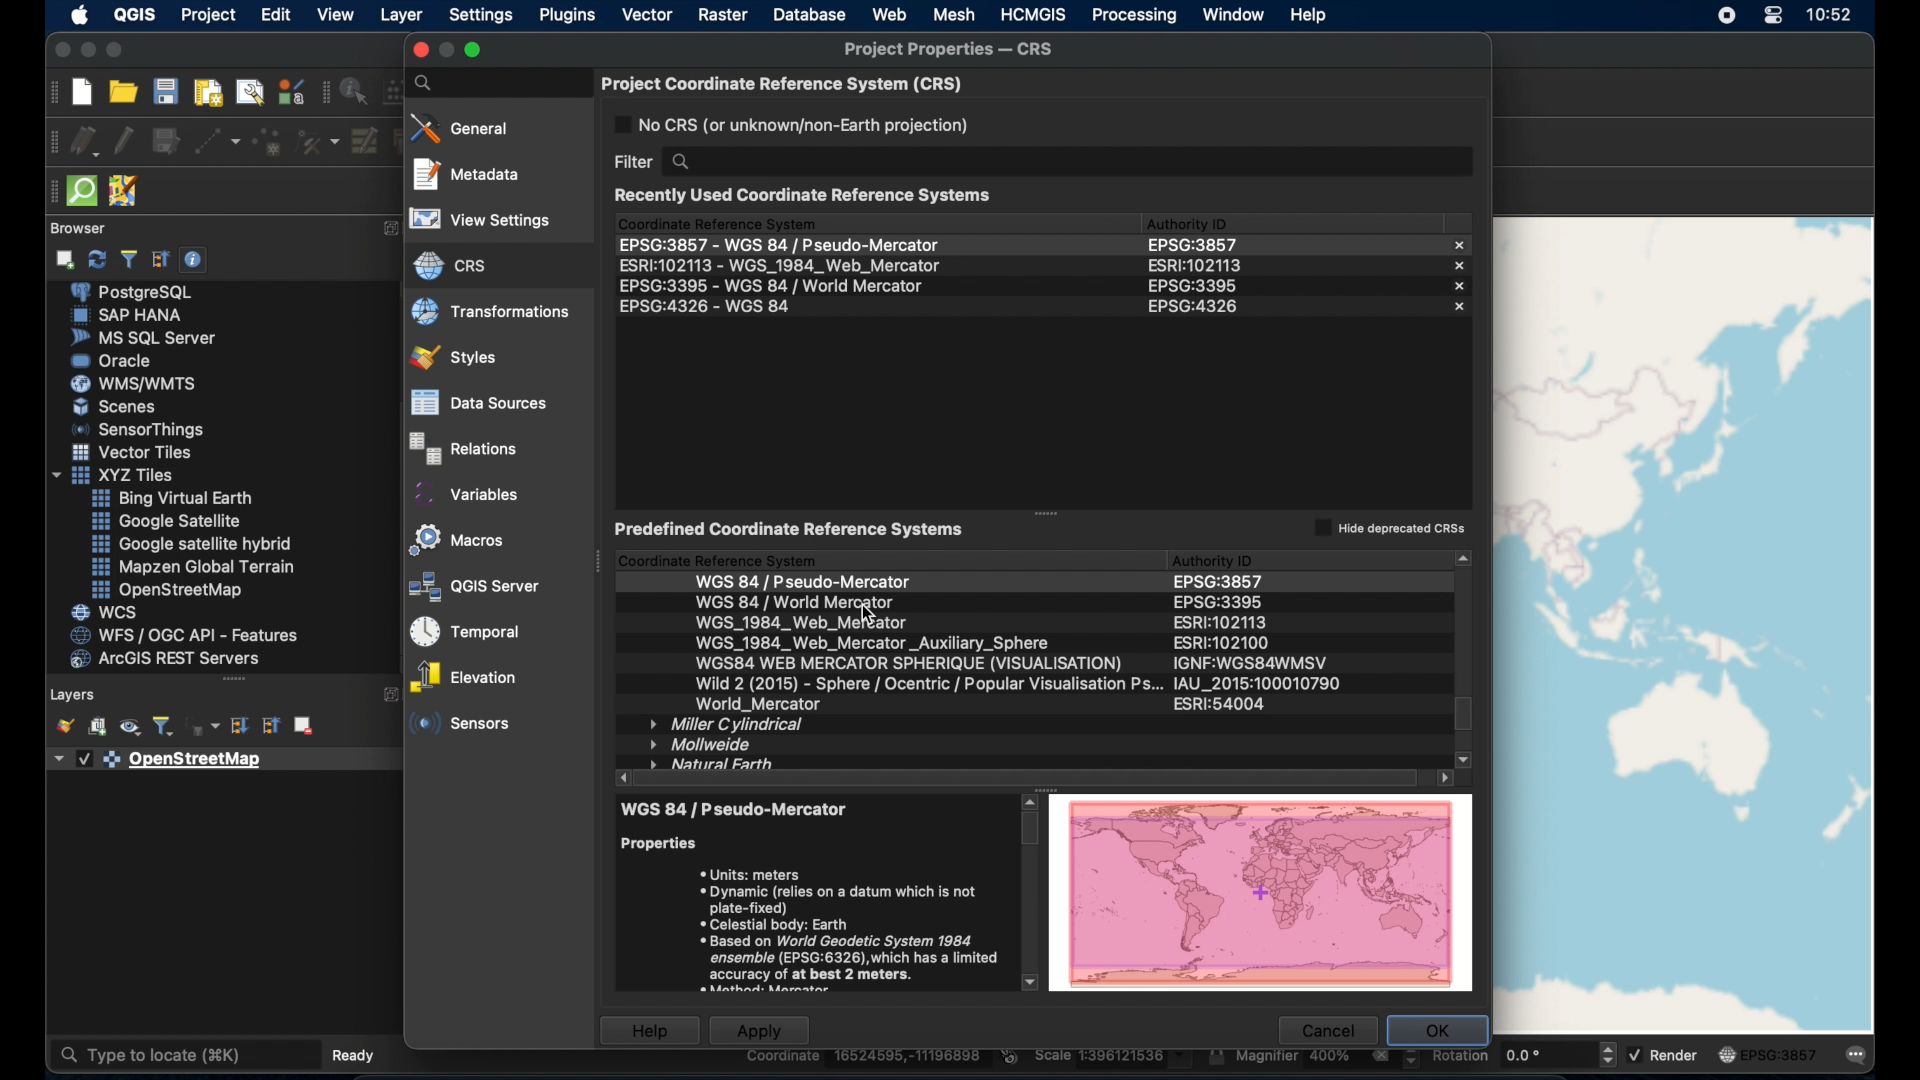 This screenshot has height=1080, width=1920. Describe the element at coordinates (907, 665) in the screenshot. I see `wsg web mercator` at that location.